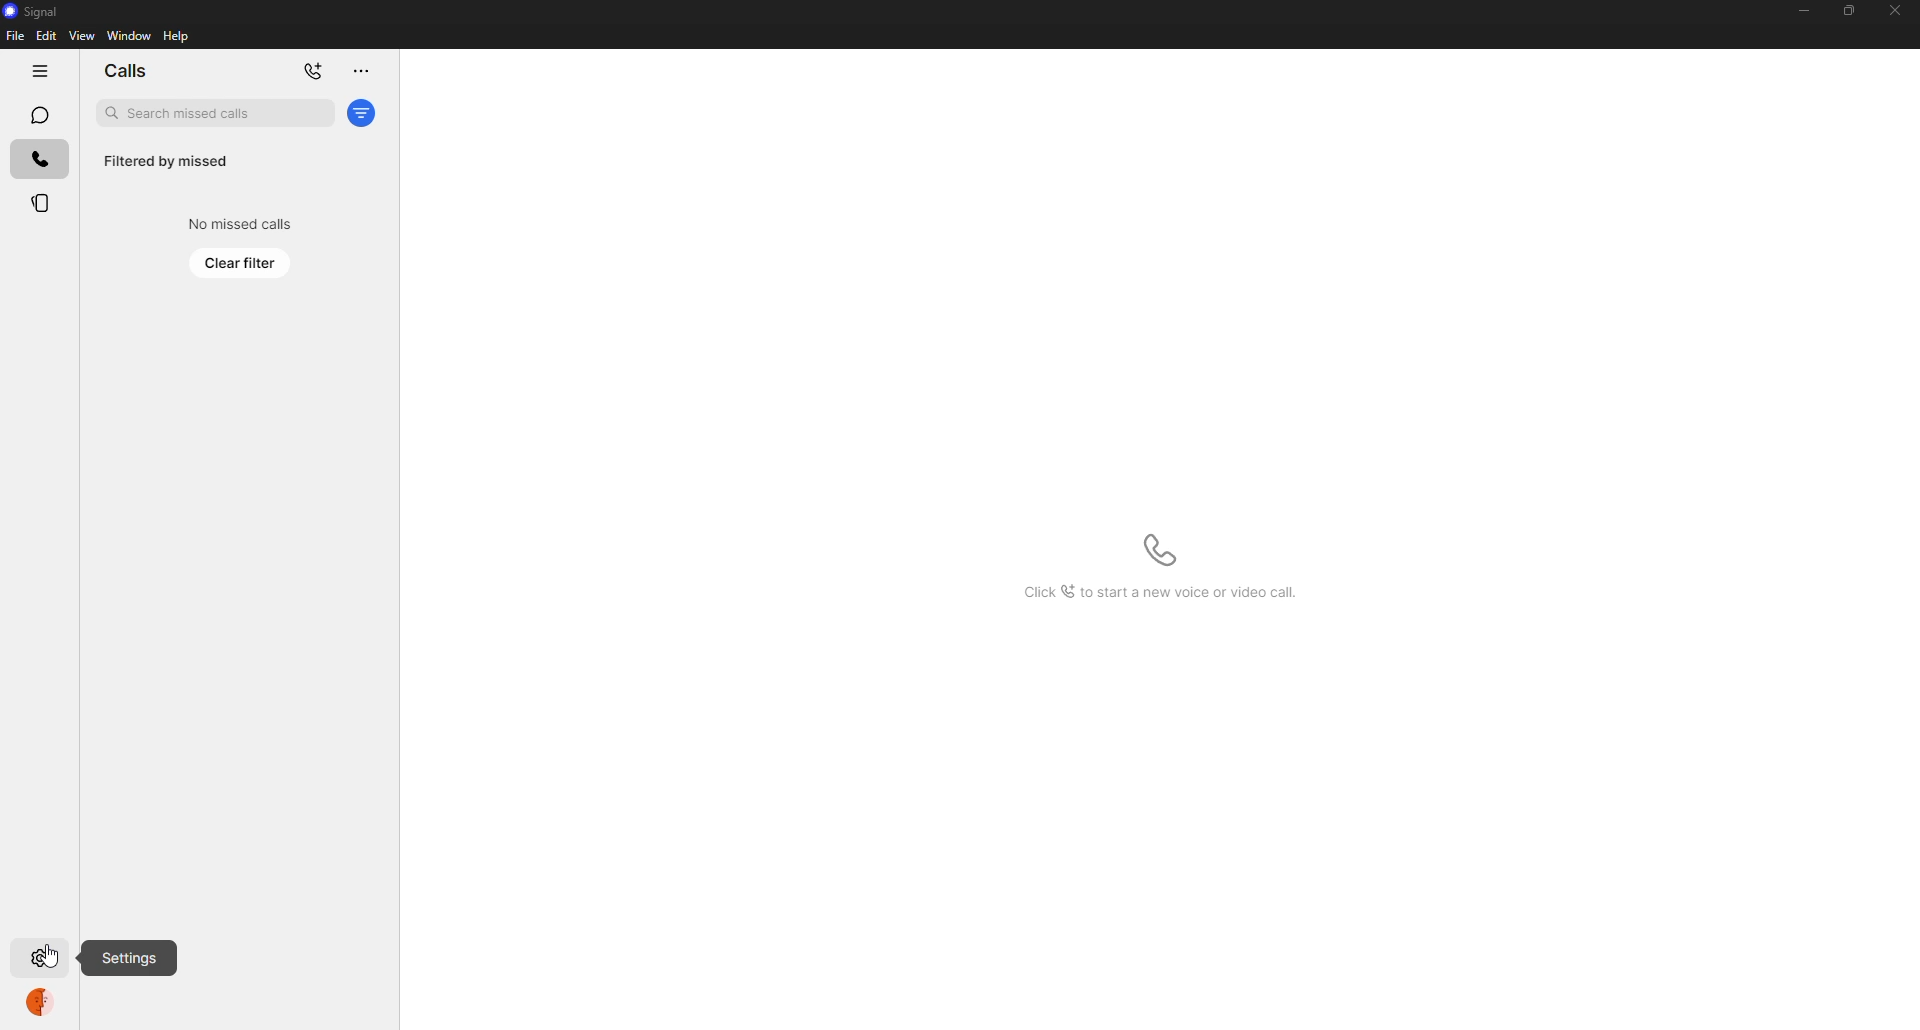 The height and width of the screenshot is (1030, 1920). What do you see at coordinates (166, 162) in the screenshot?
I see `filtered by missed` at bounding box center [166, 162].